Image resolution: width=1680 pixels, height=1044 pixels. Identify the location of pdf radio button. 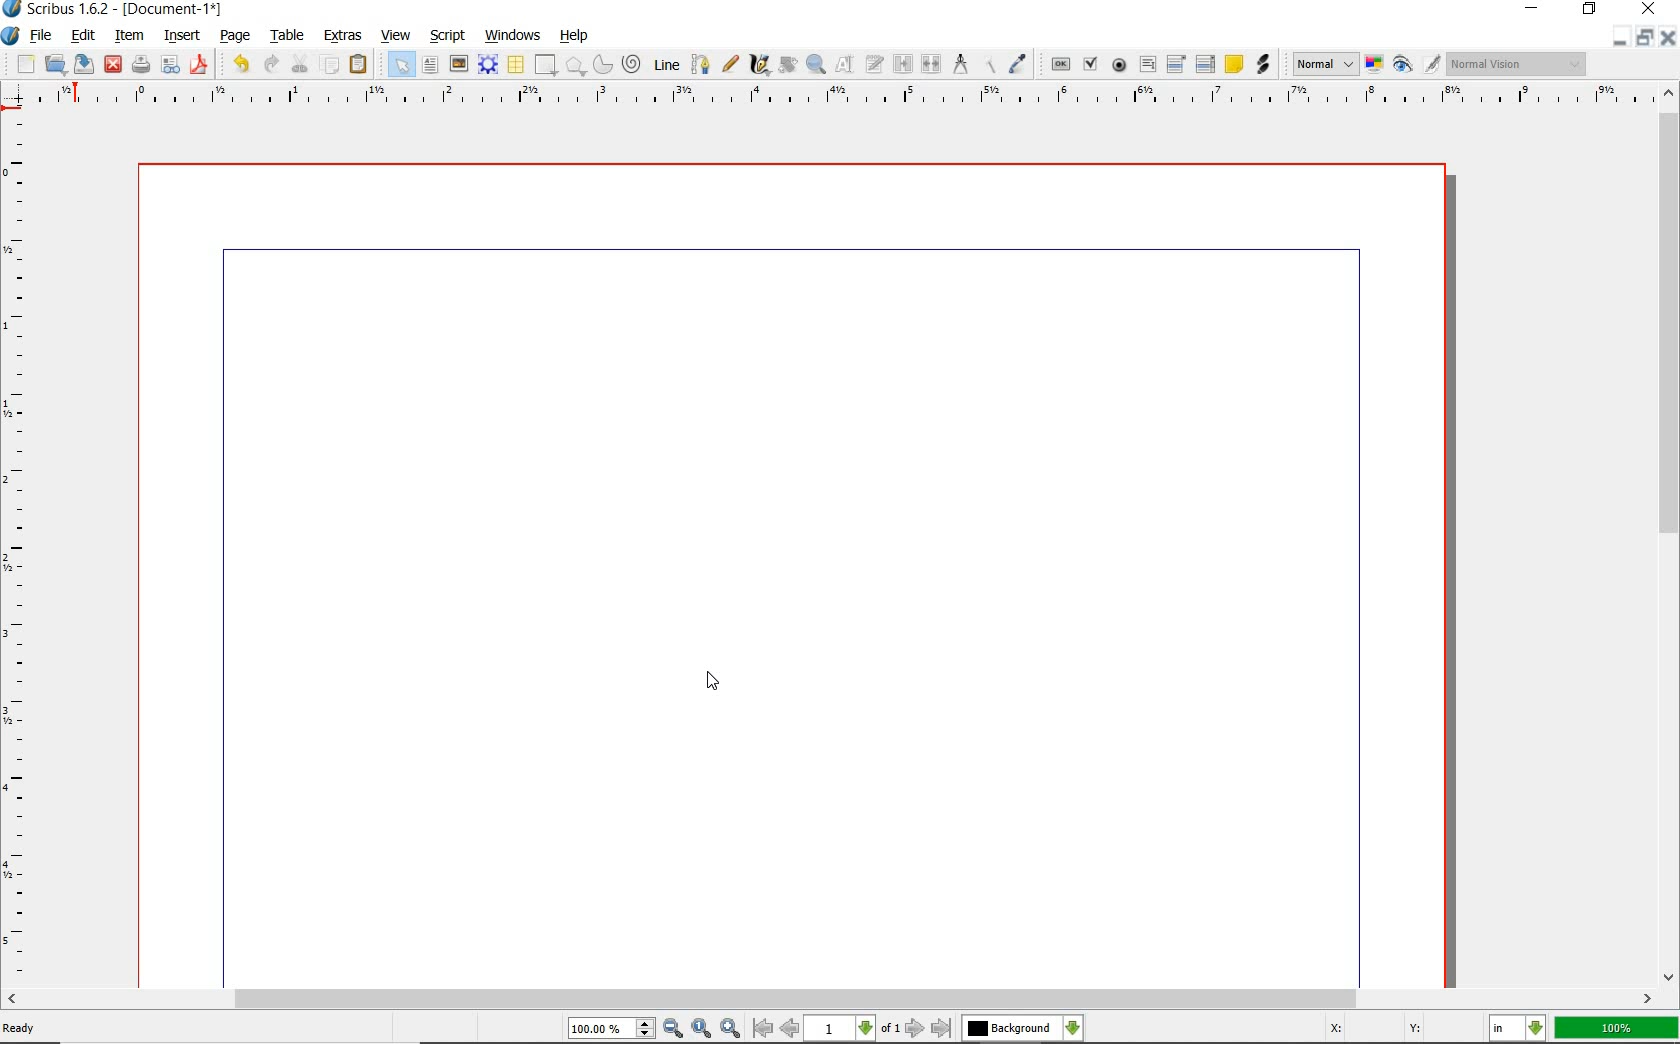
(1119, 66).